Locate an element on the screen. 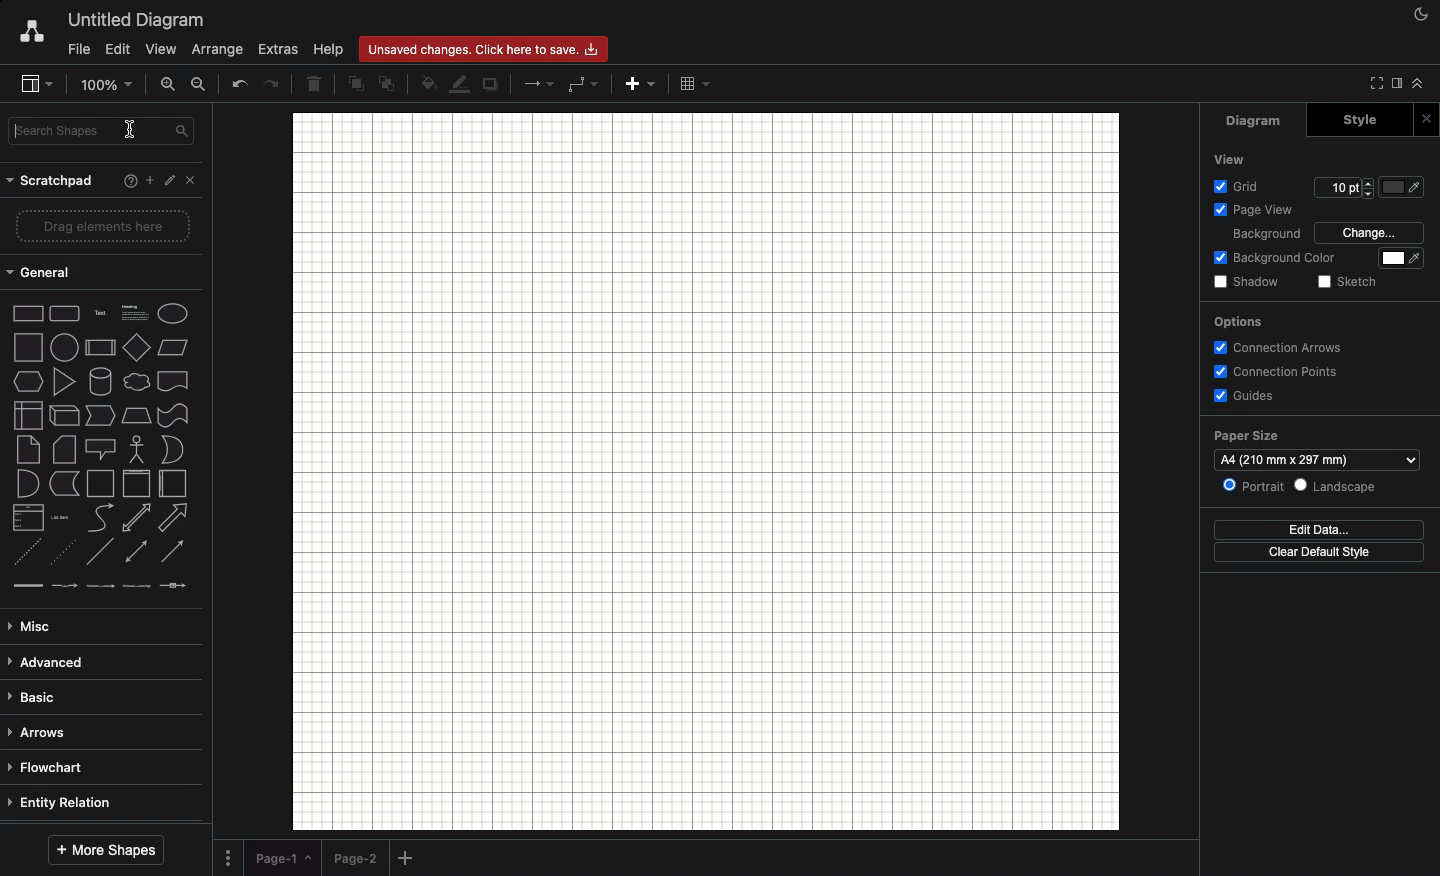  Options is located at coordinates (1245, 320).